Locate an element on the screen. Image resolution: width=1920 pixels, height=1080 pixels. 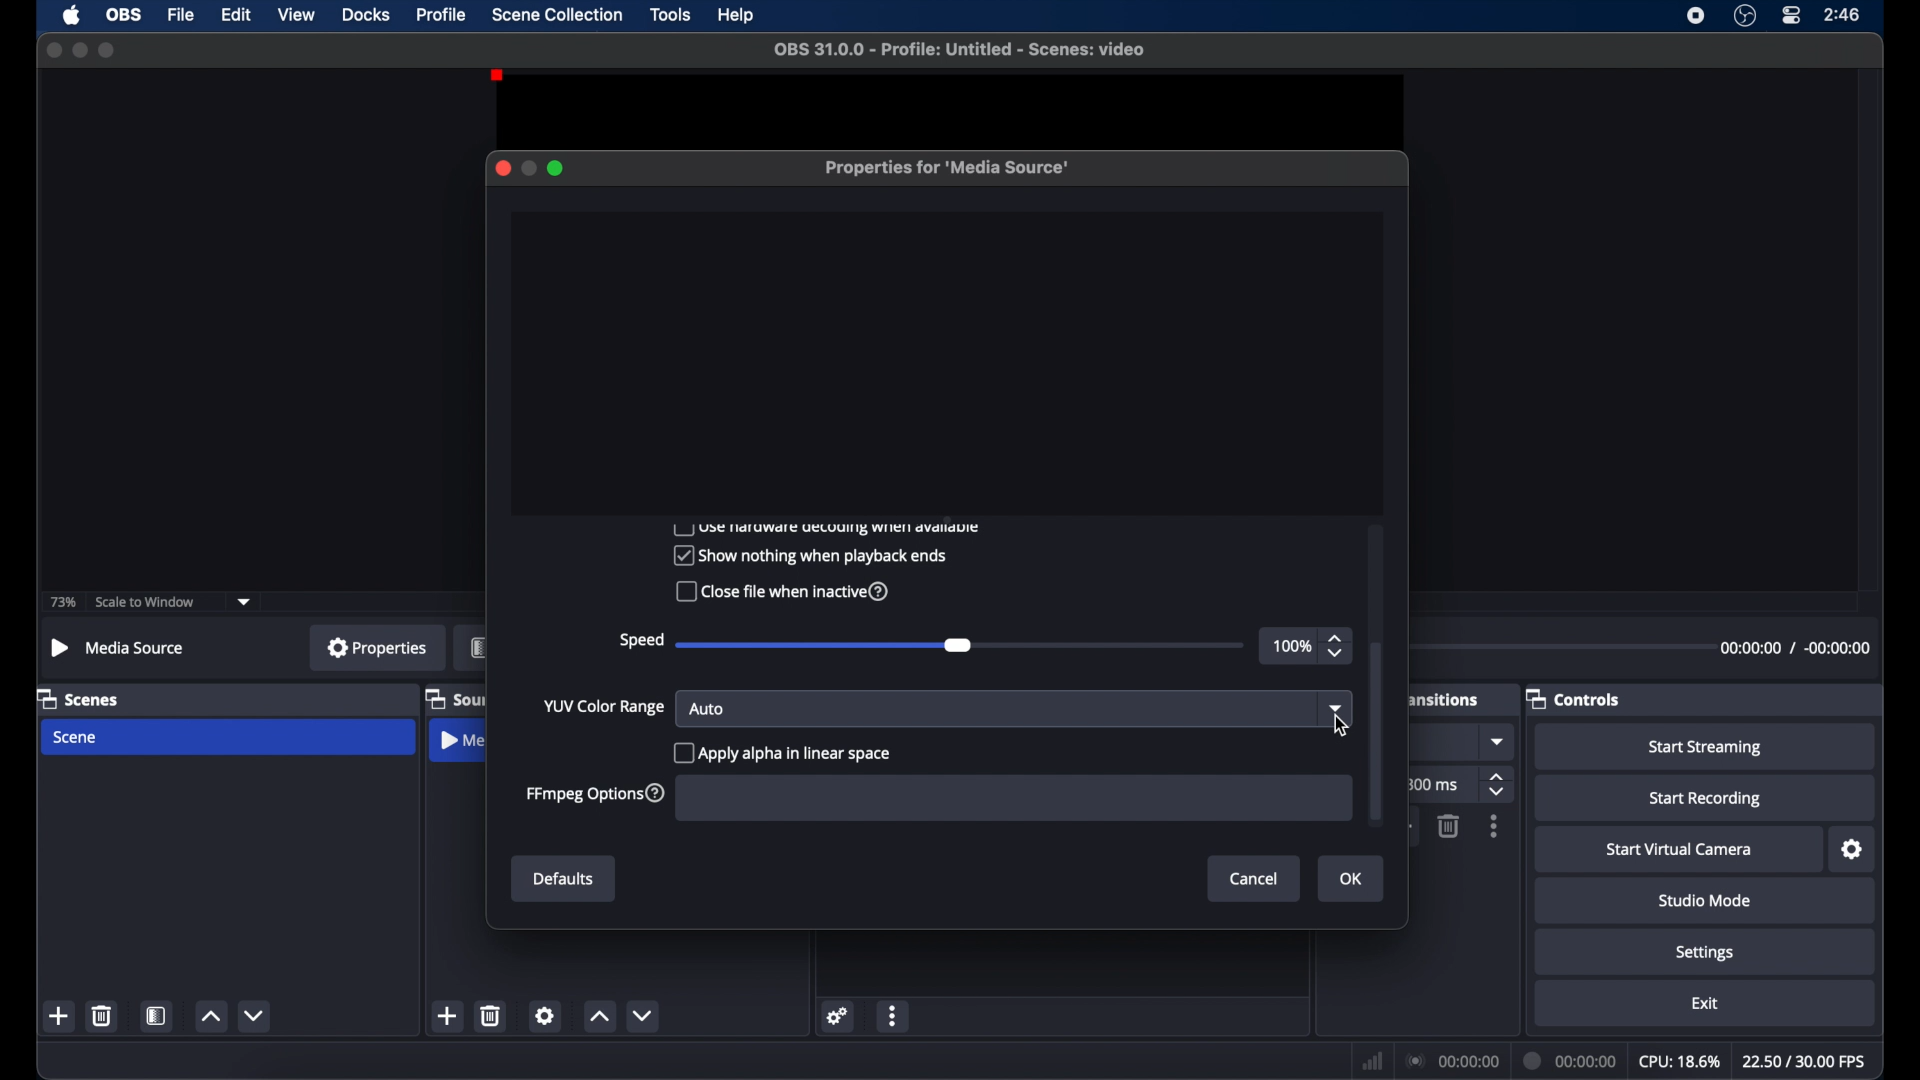
increment is located at coordinates (600, 1018).